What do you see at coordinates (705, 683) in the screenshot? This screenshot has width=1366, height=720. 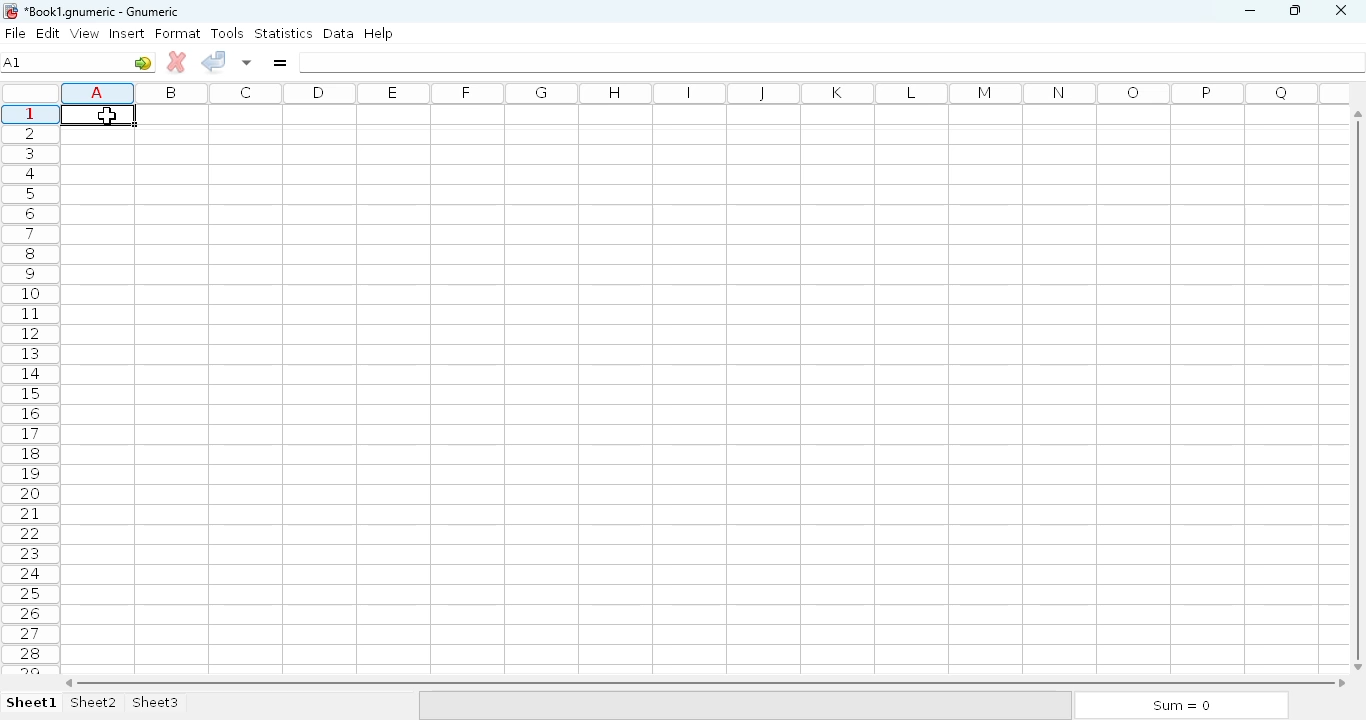 I see `horizontal scroll bar` at bounding box center [705, 683].